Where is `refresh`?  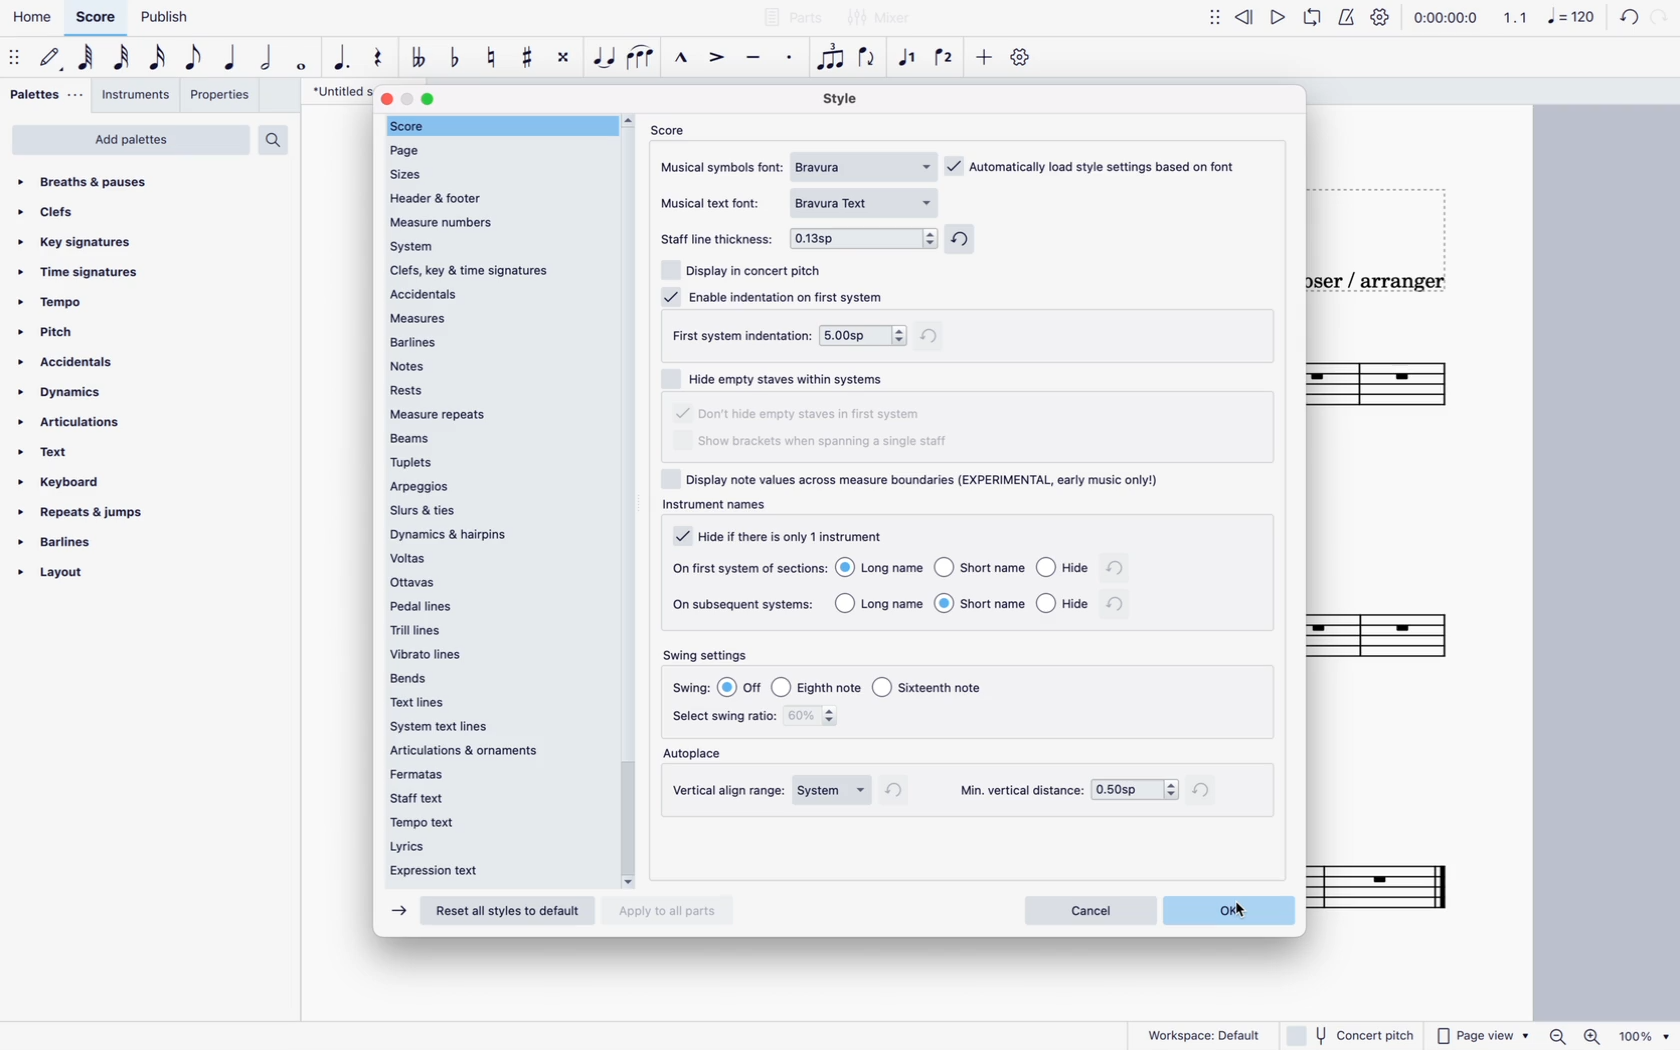
refresh is located at coordinates (965, 241).